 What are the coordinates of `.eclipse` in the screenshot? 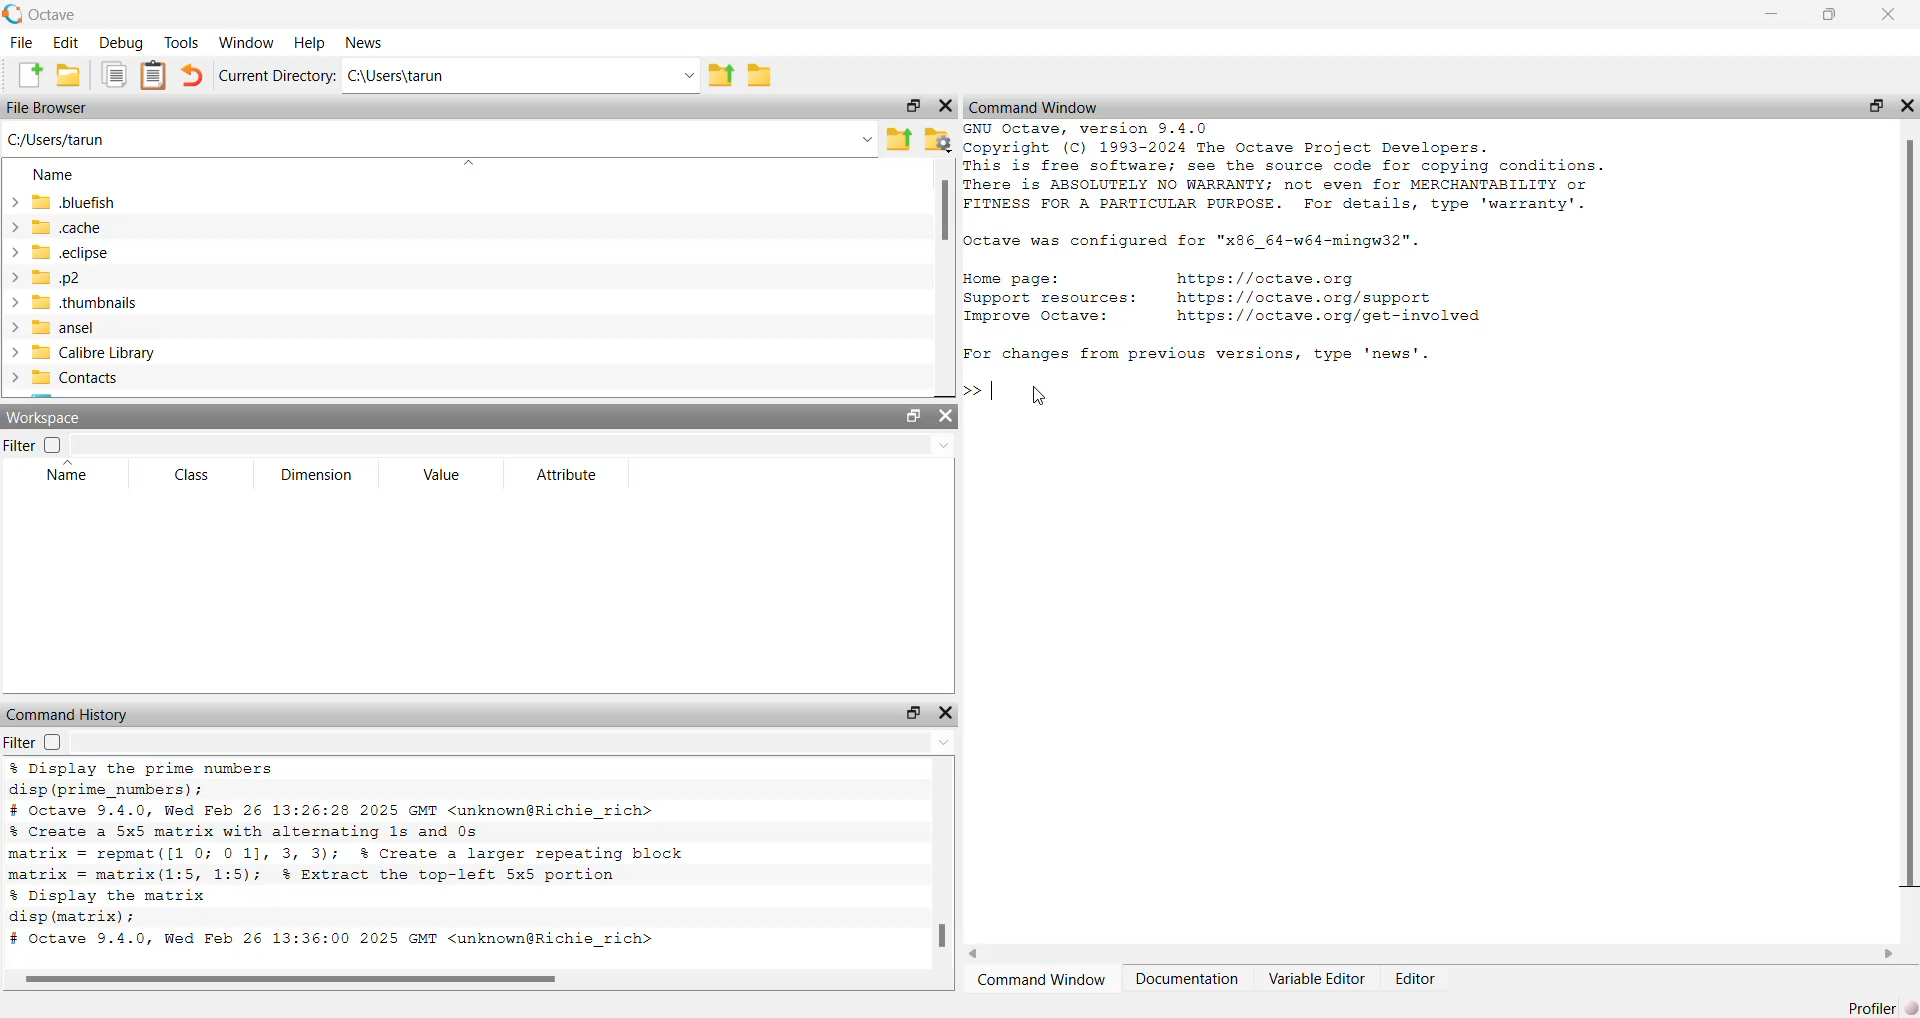 It's located at (77, 253).